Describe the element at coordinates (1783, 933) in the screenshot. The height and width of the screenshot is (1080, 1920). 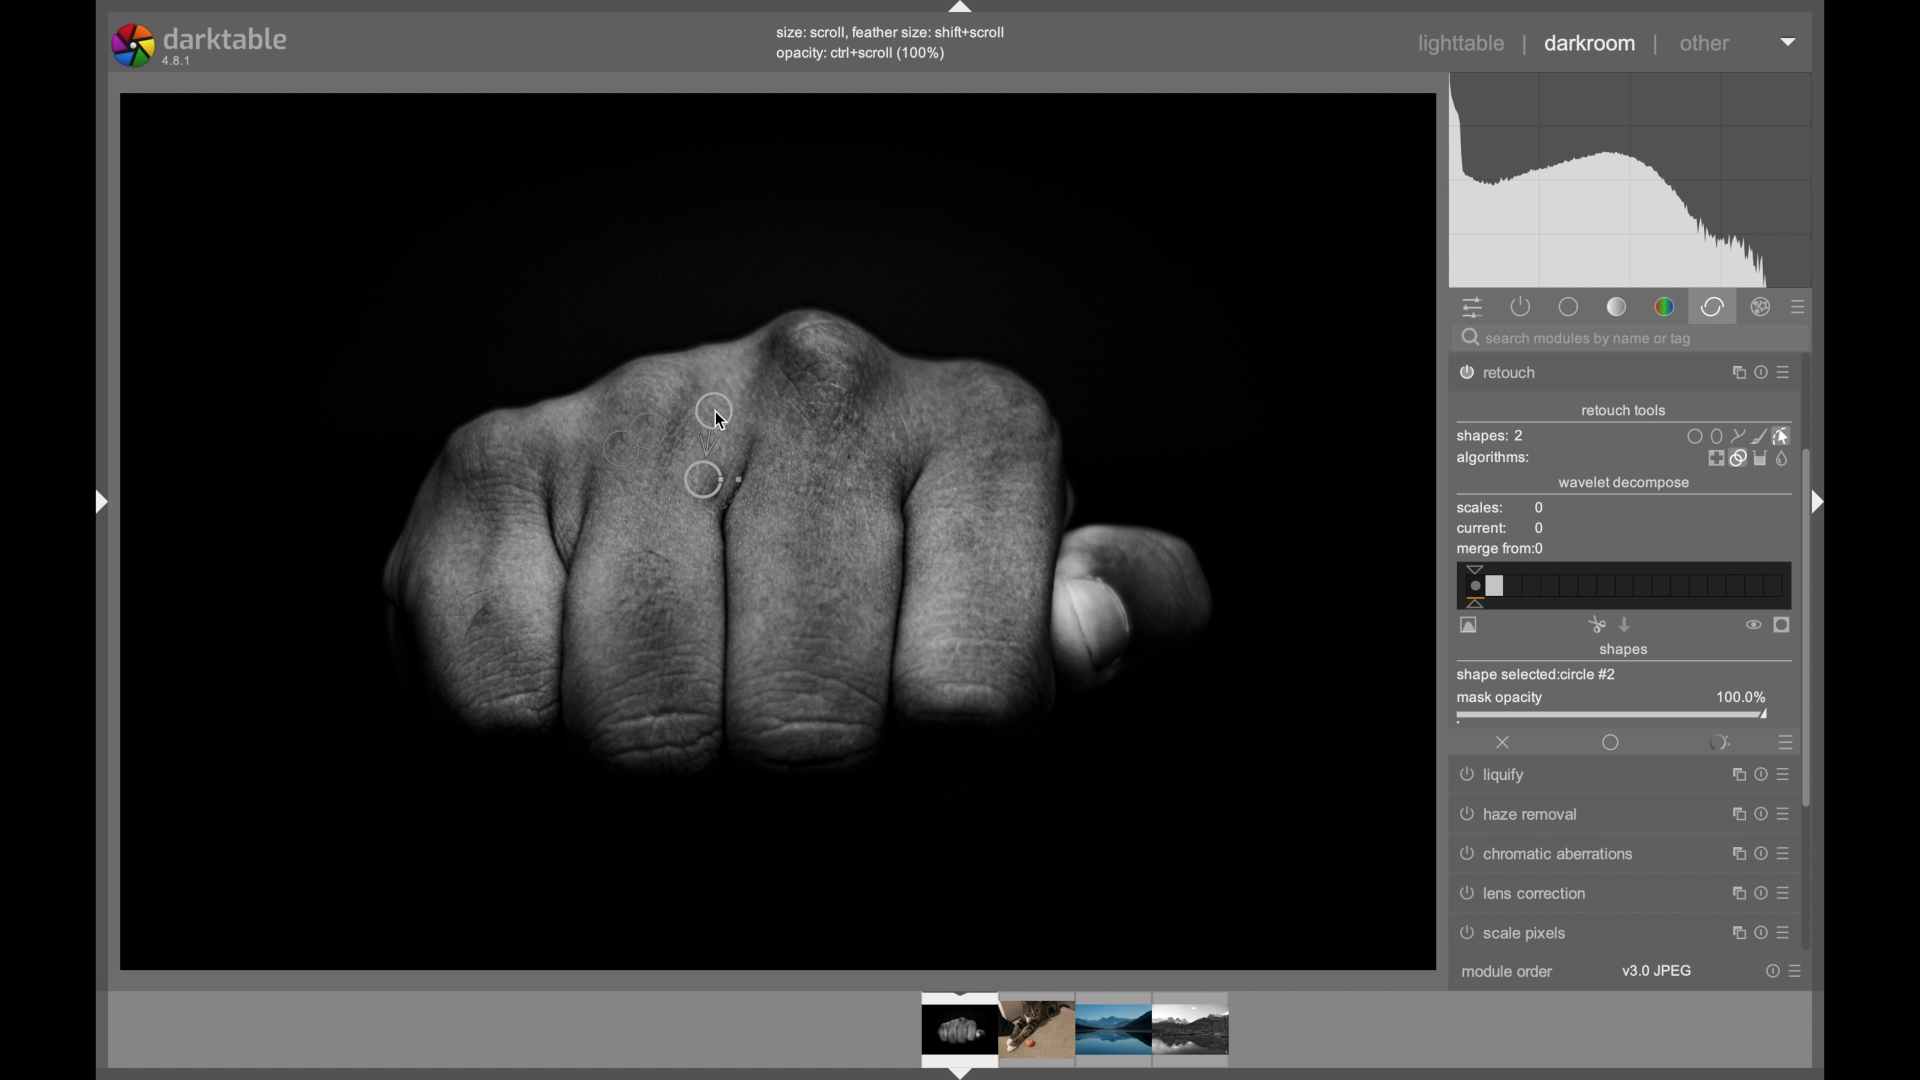
I see `more options` at that location.